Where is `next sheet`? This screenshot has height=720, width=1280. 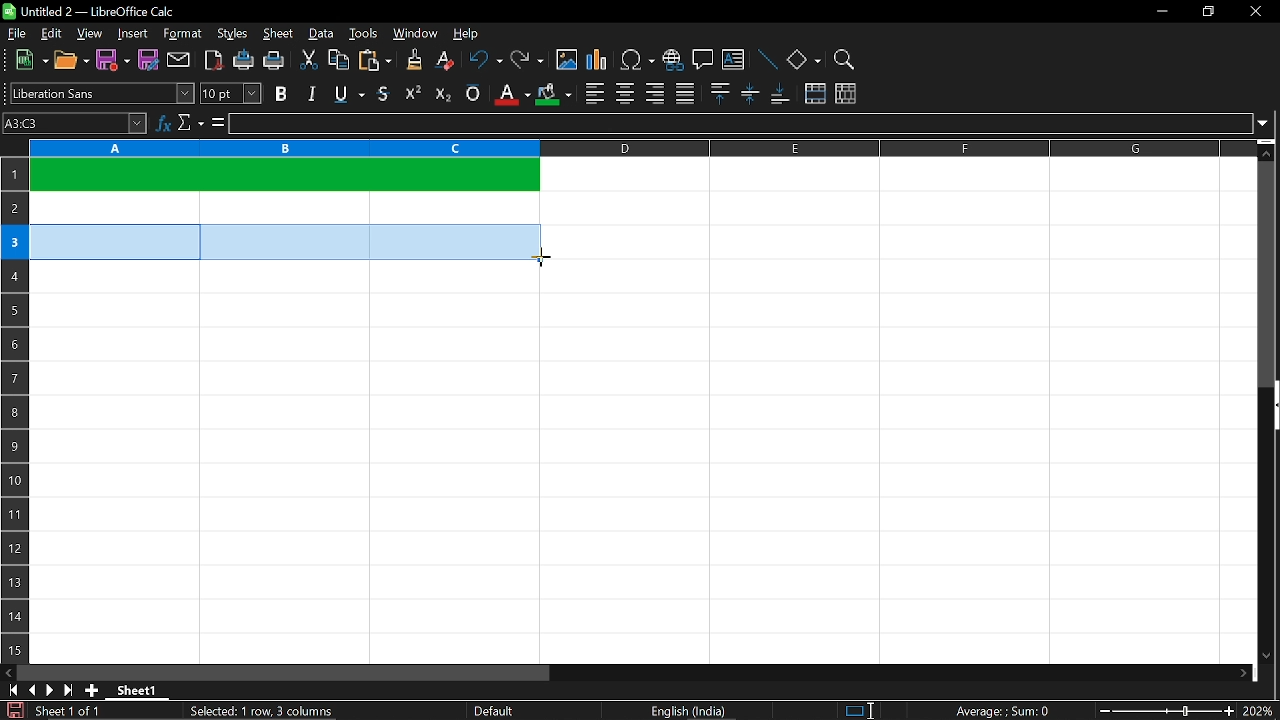
next sheet is located at coordinates (48, 690).